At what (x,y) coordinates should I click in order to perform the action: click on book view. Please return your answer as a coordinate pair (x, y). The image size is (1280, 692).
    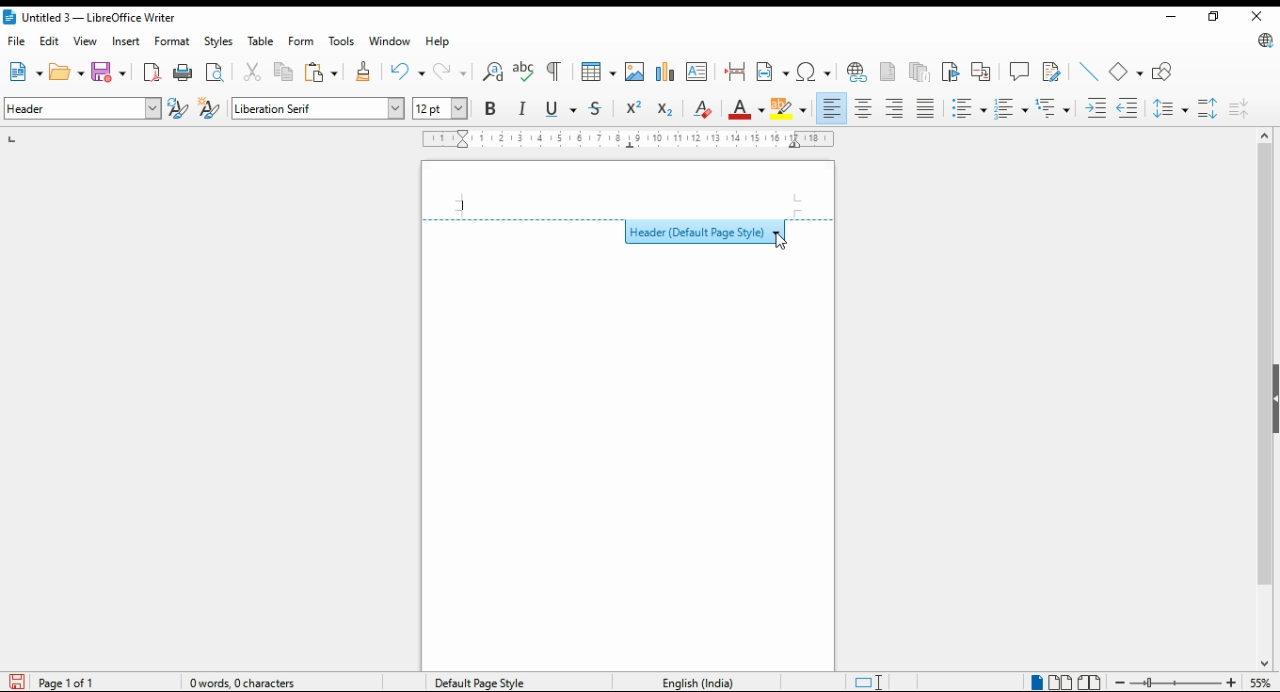
    Looking at the image, I should click on (1090, 683).